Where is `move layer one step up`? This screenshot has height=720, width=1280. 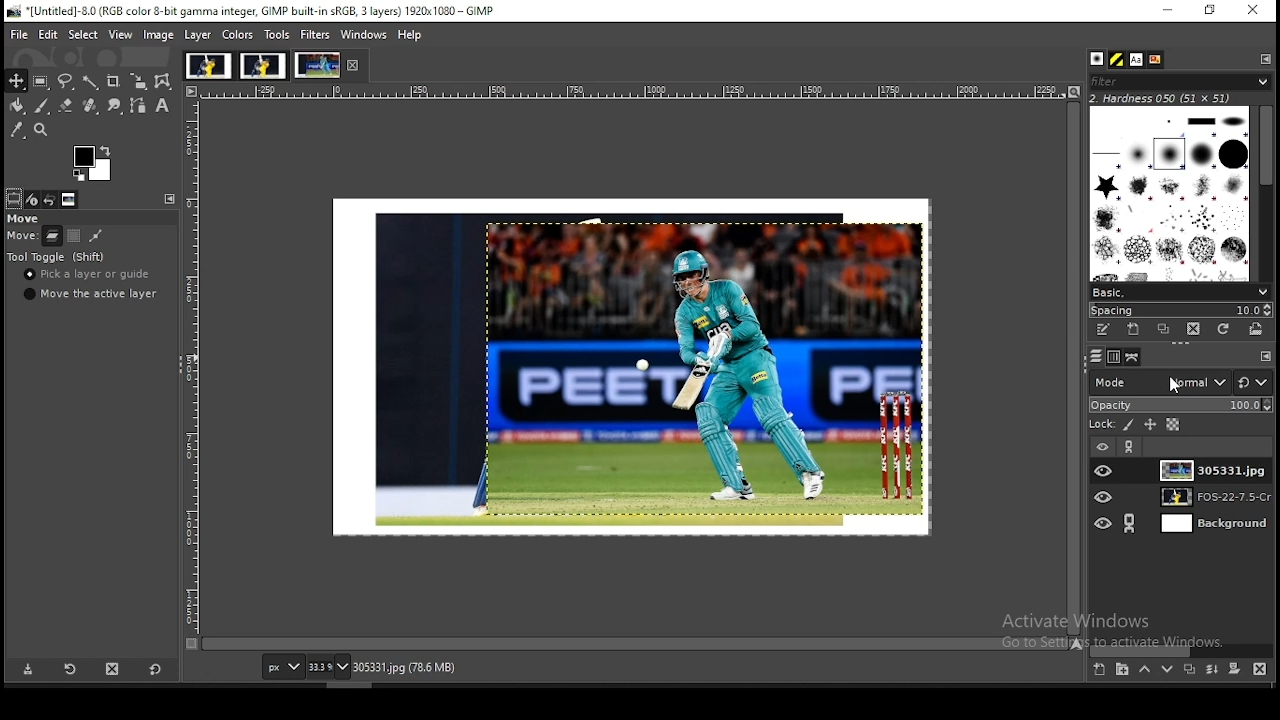
move layer one step up is located at coordinates (1146, 669).